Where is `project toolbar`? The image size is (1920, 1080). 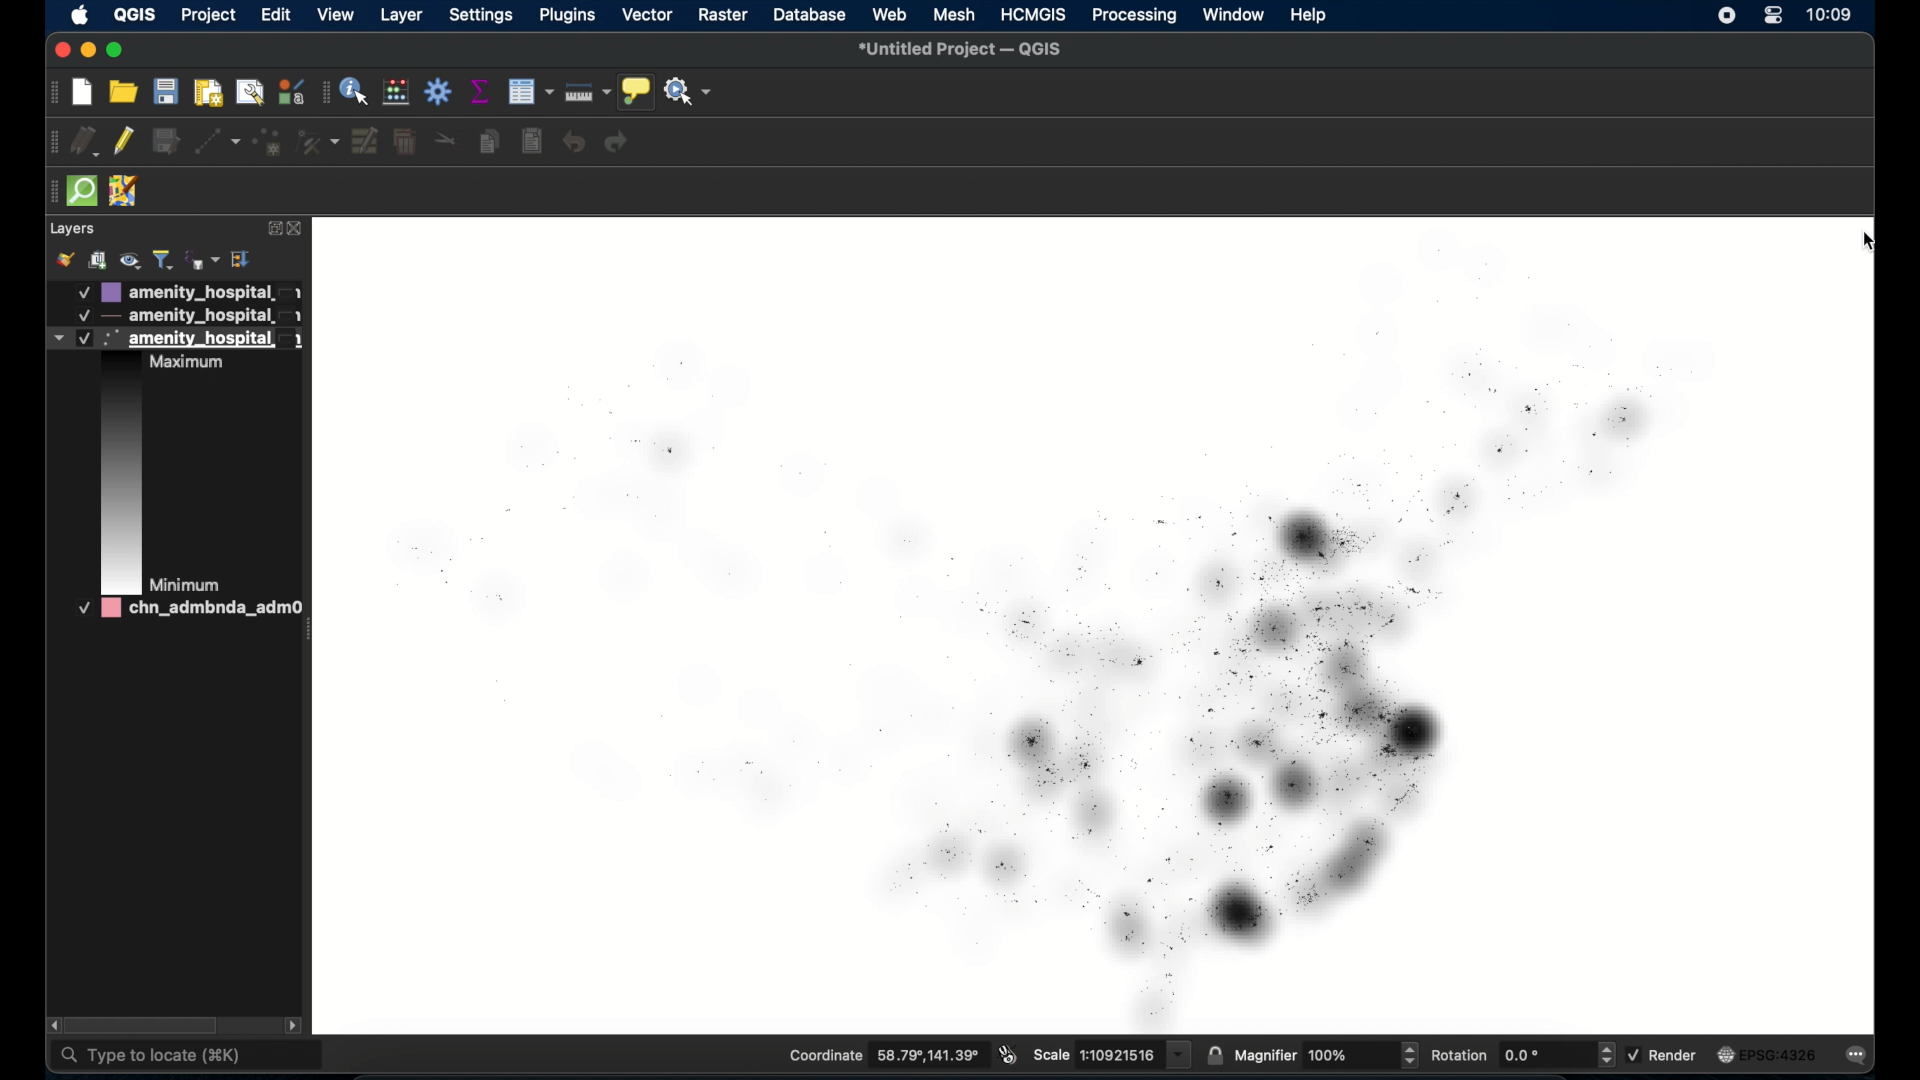 project toolbar is located at coordinates (53, 94).